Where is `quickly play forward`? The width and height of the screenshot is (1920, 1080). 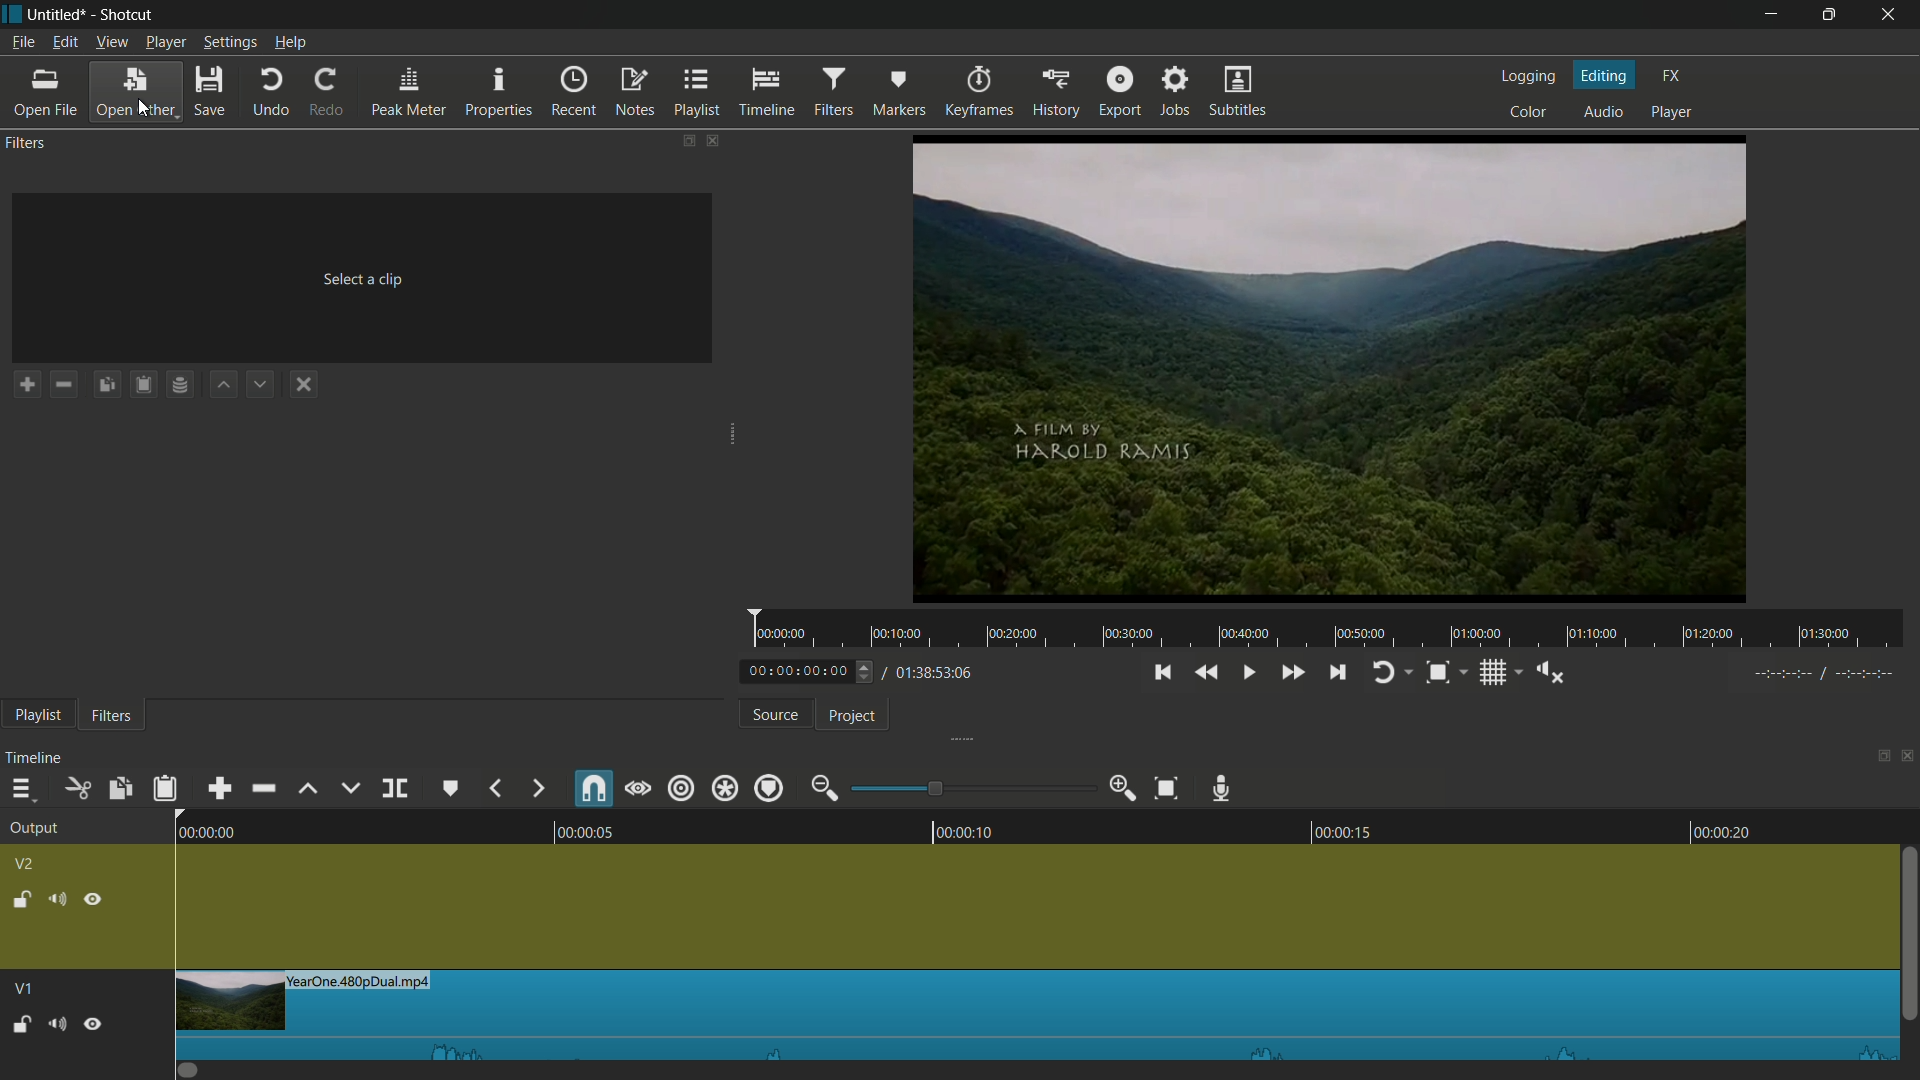 quickly play forward is located at coordinates (1289, 671).